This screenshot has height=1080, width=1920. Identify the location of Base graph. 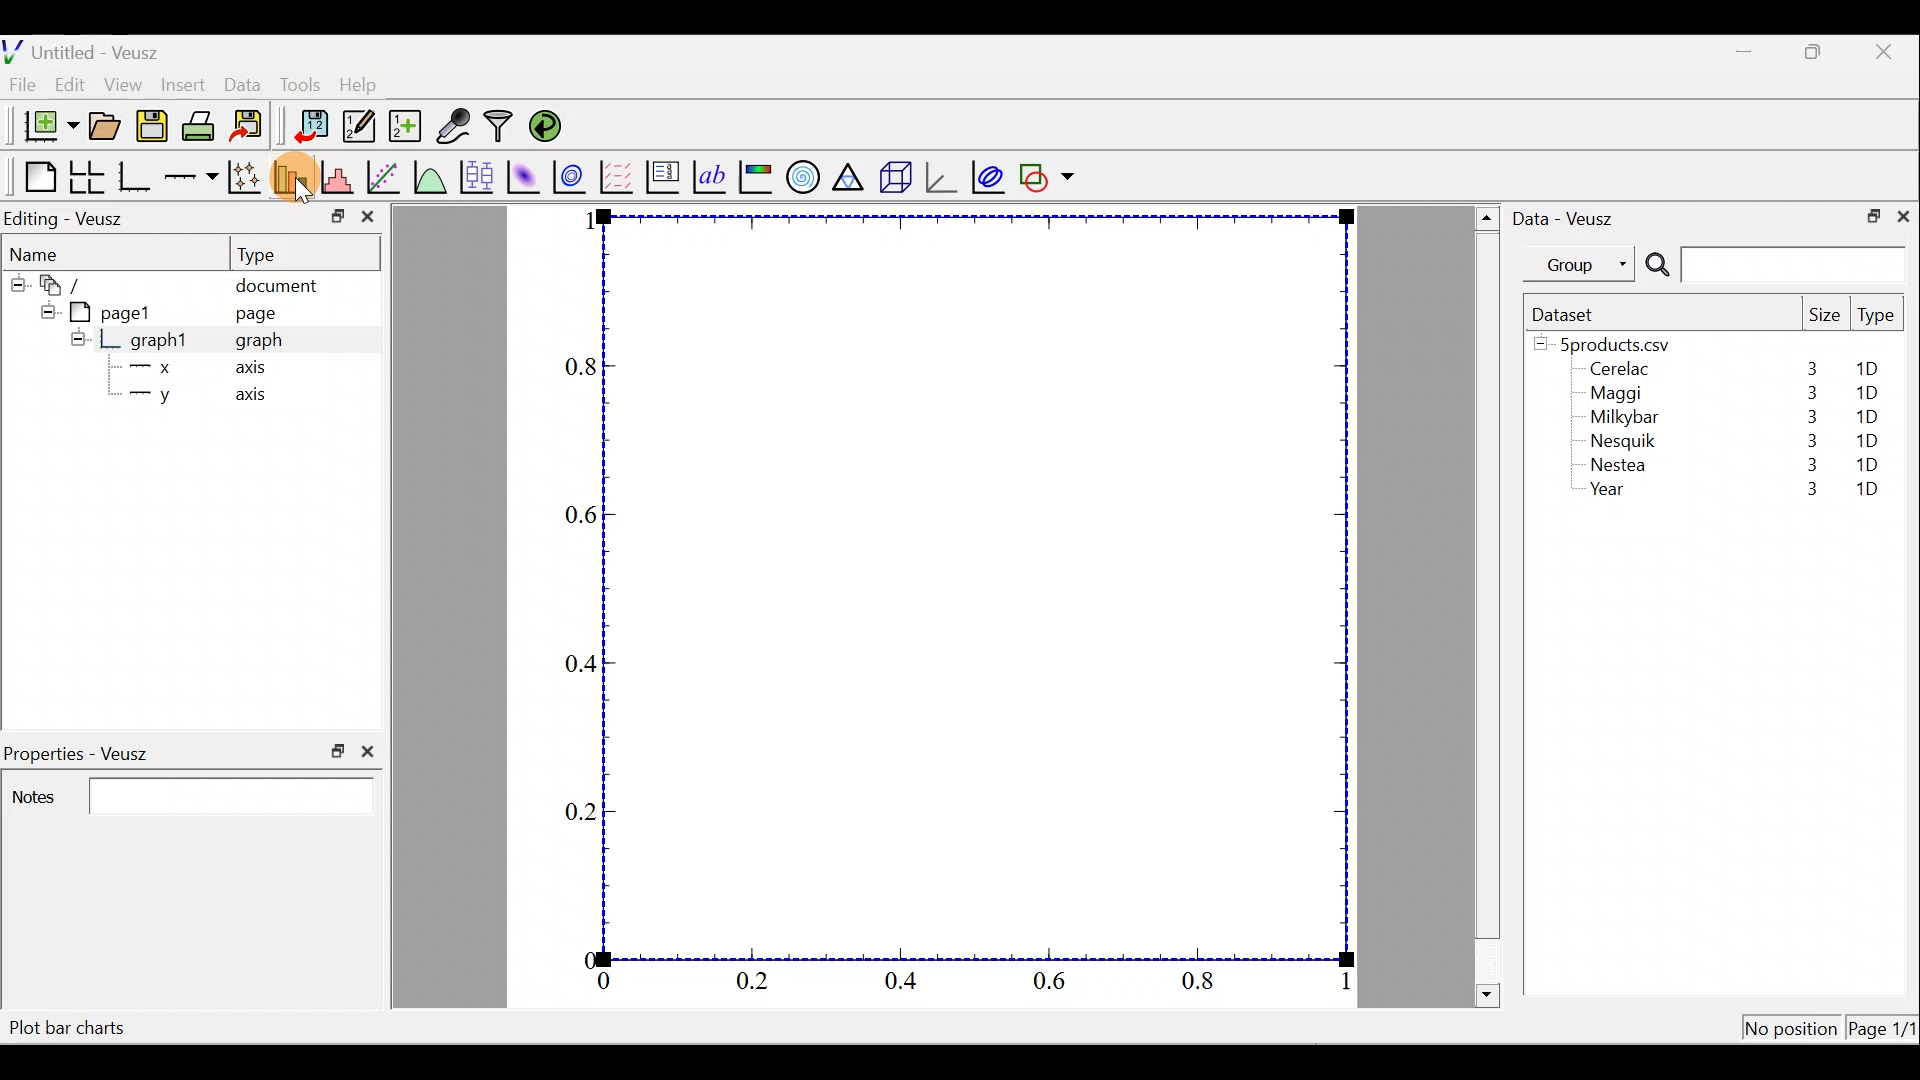
(136, 177).